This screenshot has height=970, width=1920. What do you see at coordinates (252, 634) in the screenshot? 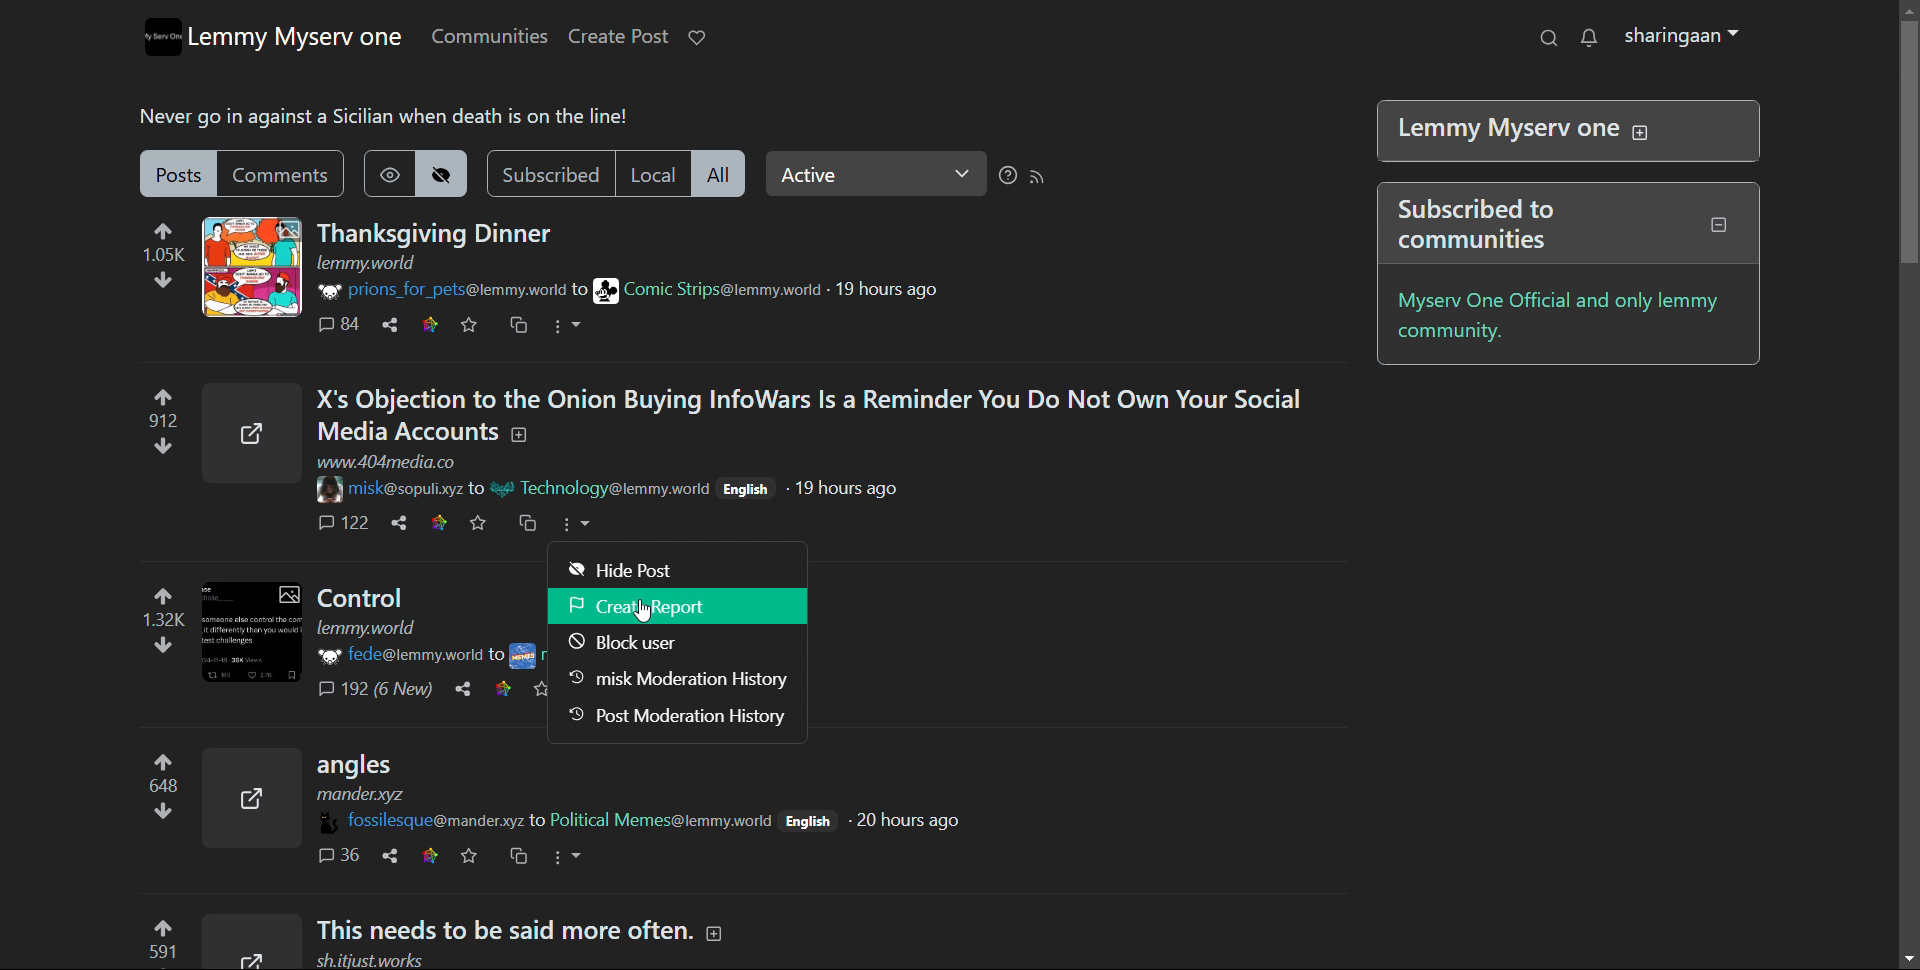
I see `Expand here with this image` at bounding box center [252, 634].